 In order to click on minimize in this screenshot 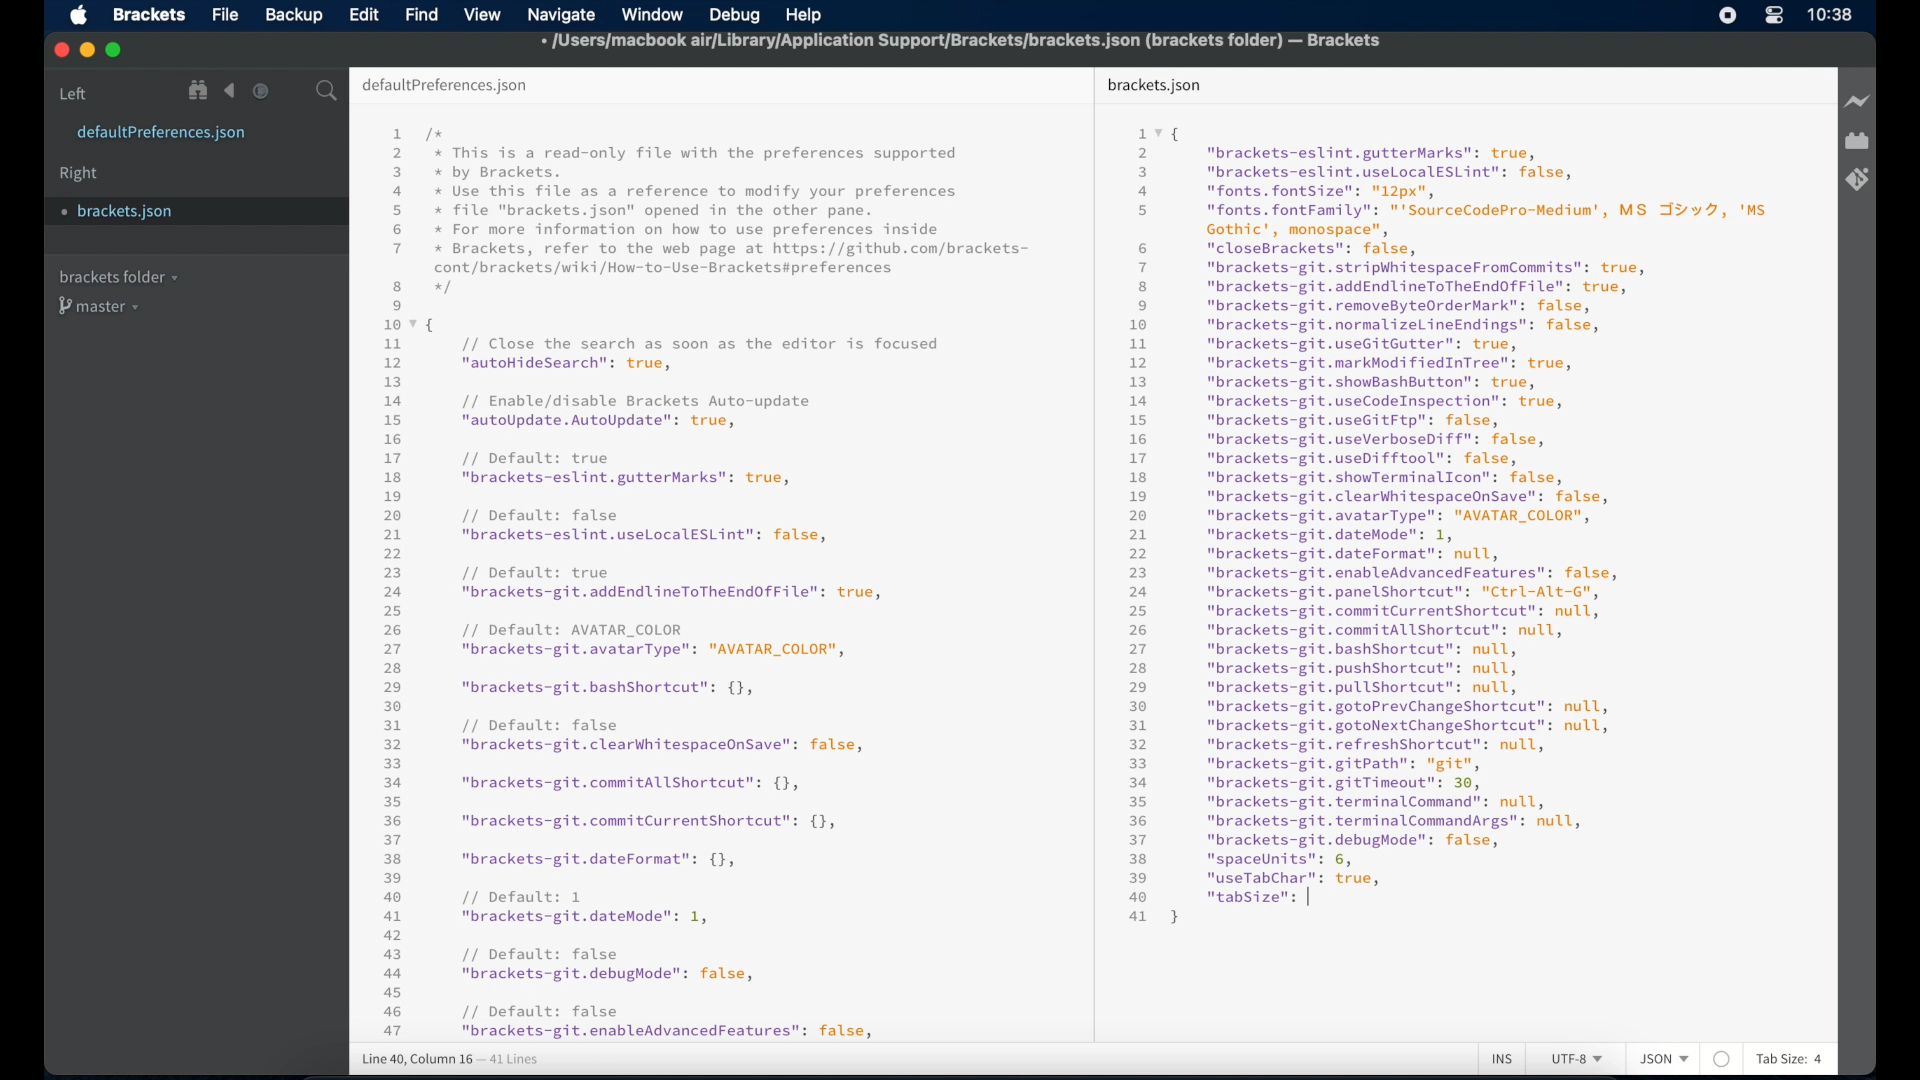, I will do `click(89, 51)`.